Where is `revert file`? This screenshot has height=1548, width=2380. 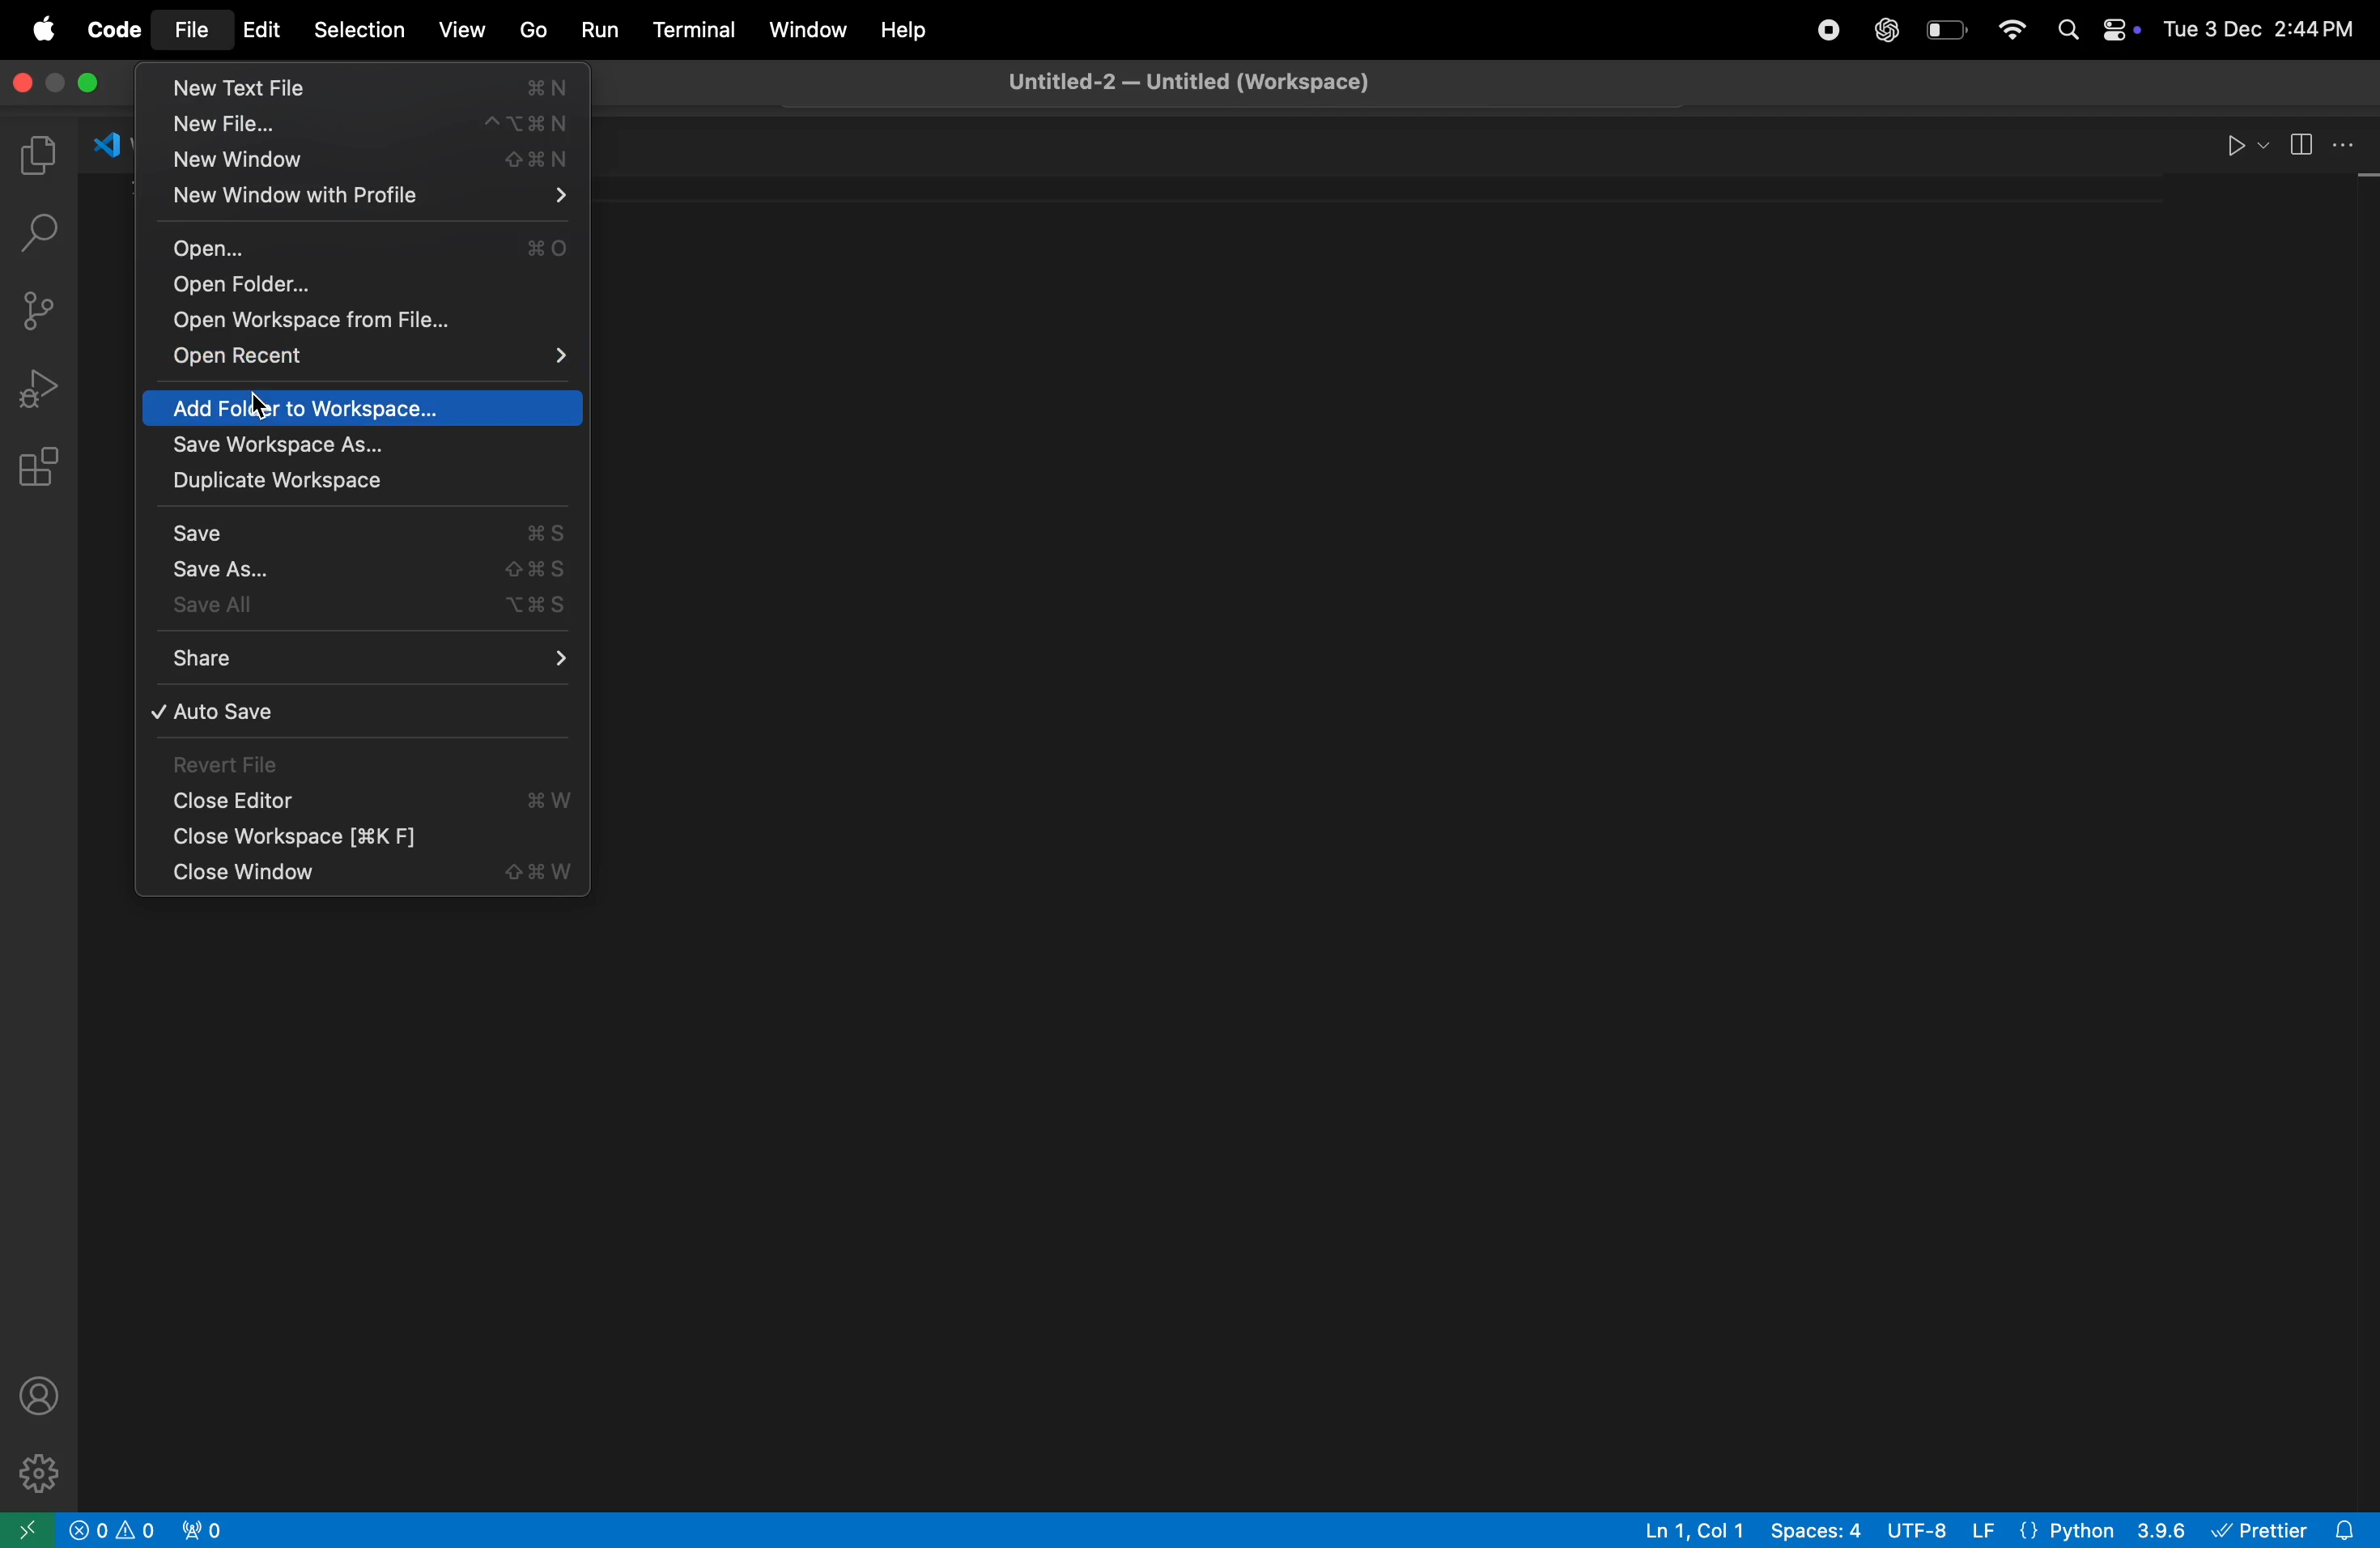
revert file is located at coordinates (368, 763).